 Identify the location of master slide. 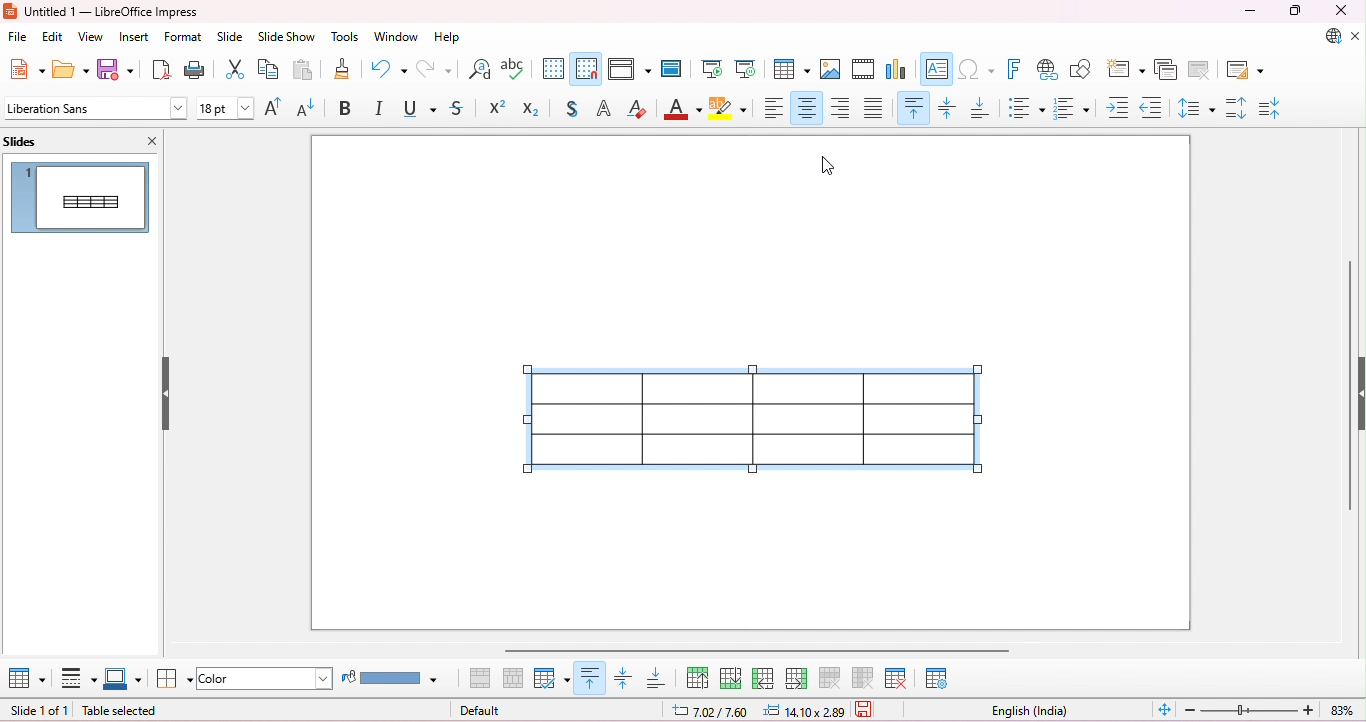
(671, 68).